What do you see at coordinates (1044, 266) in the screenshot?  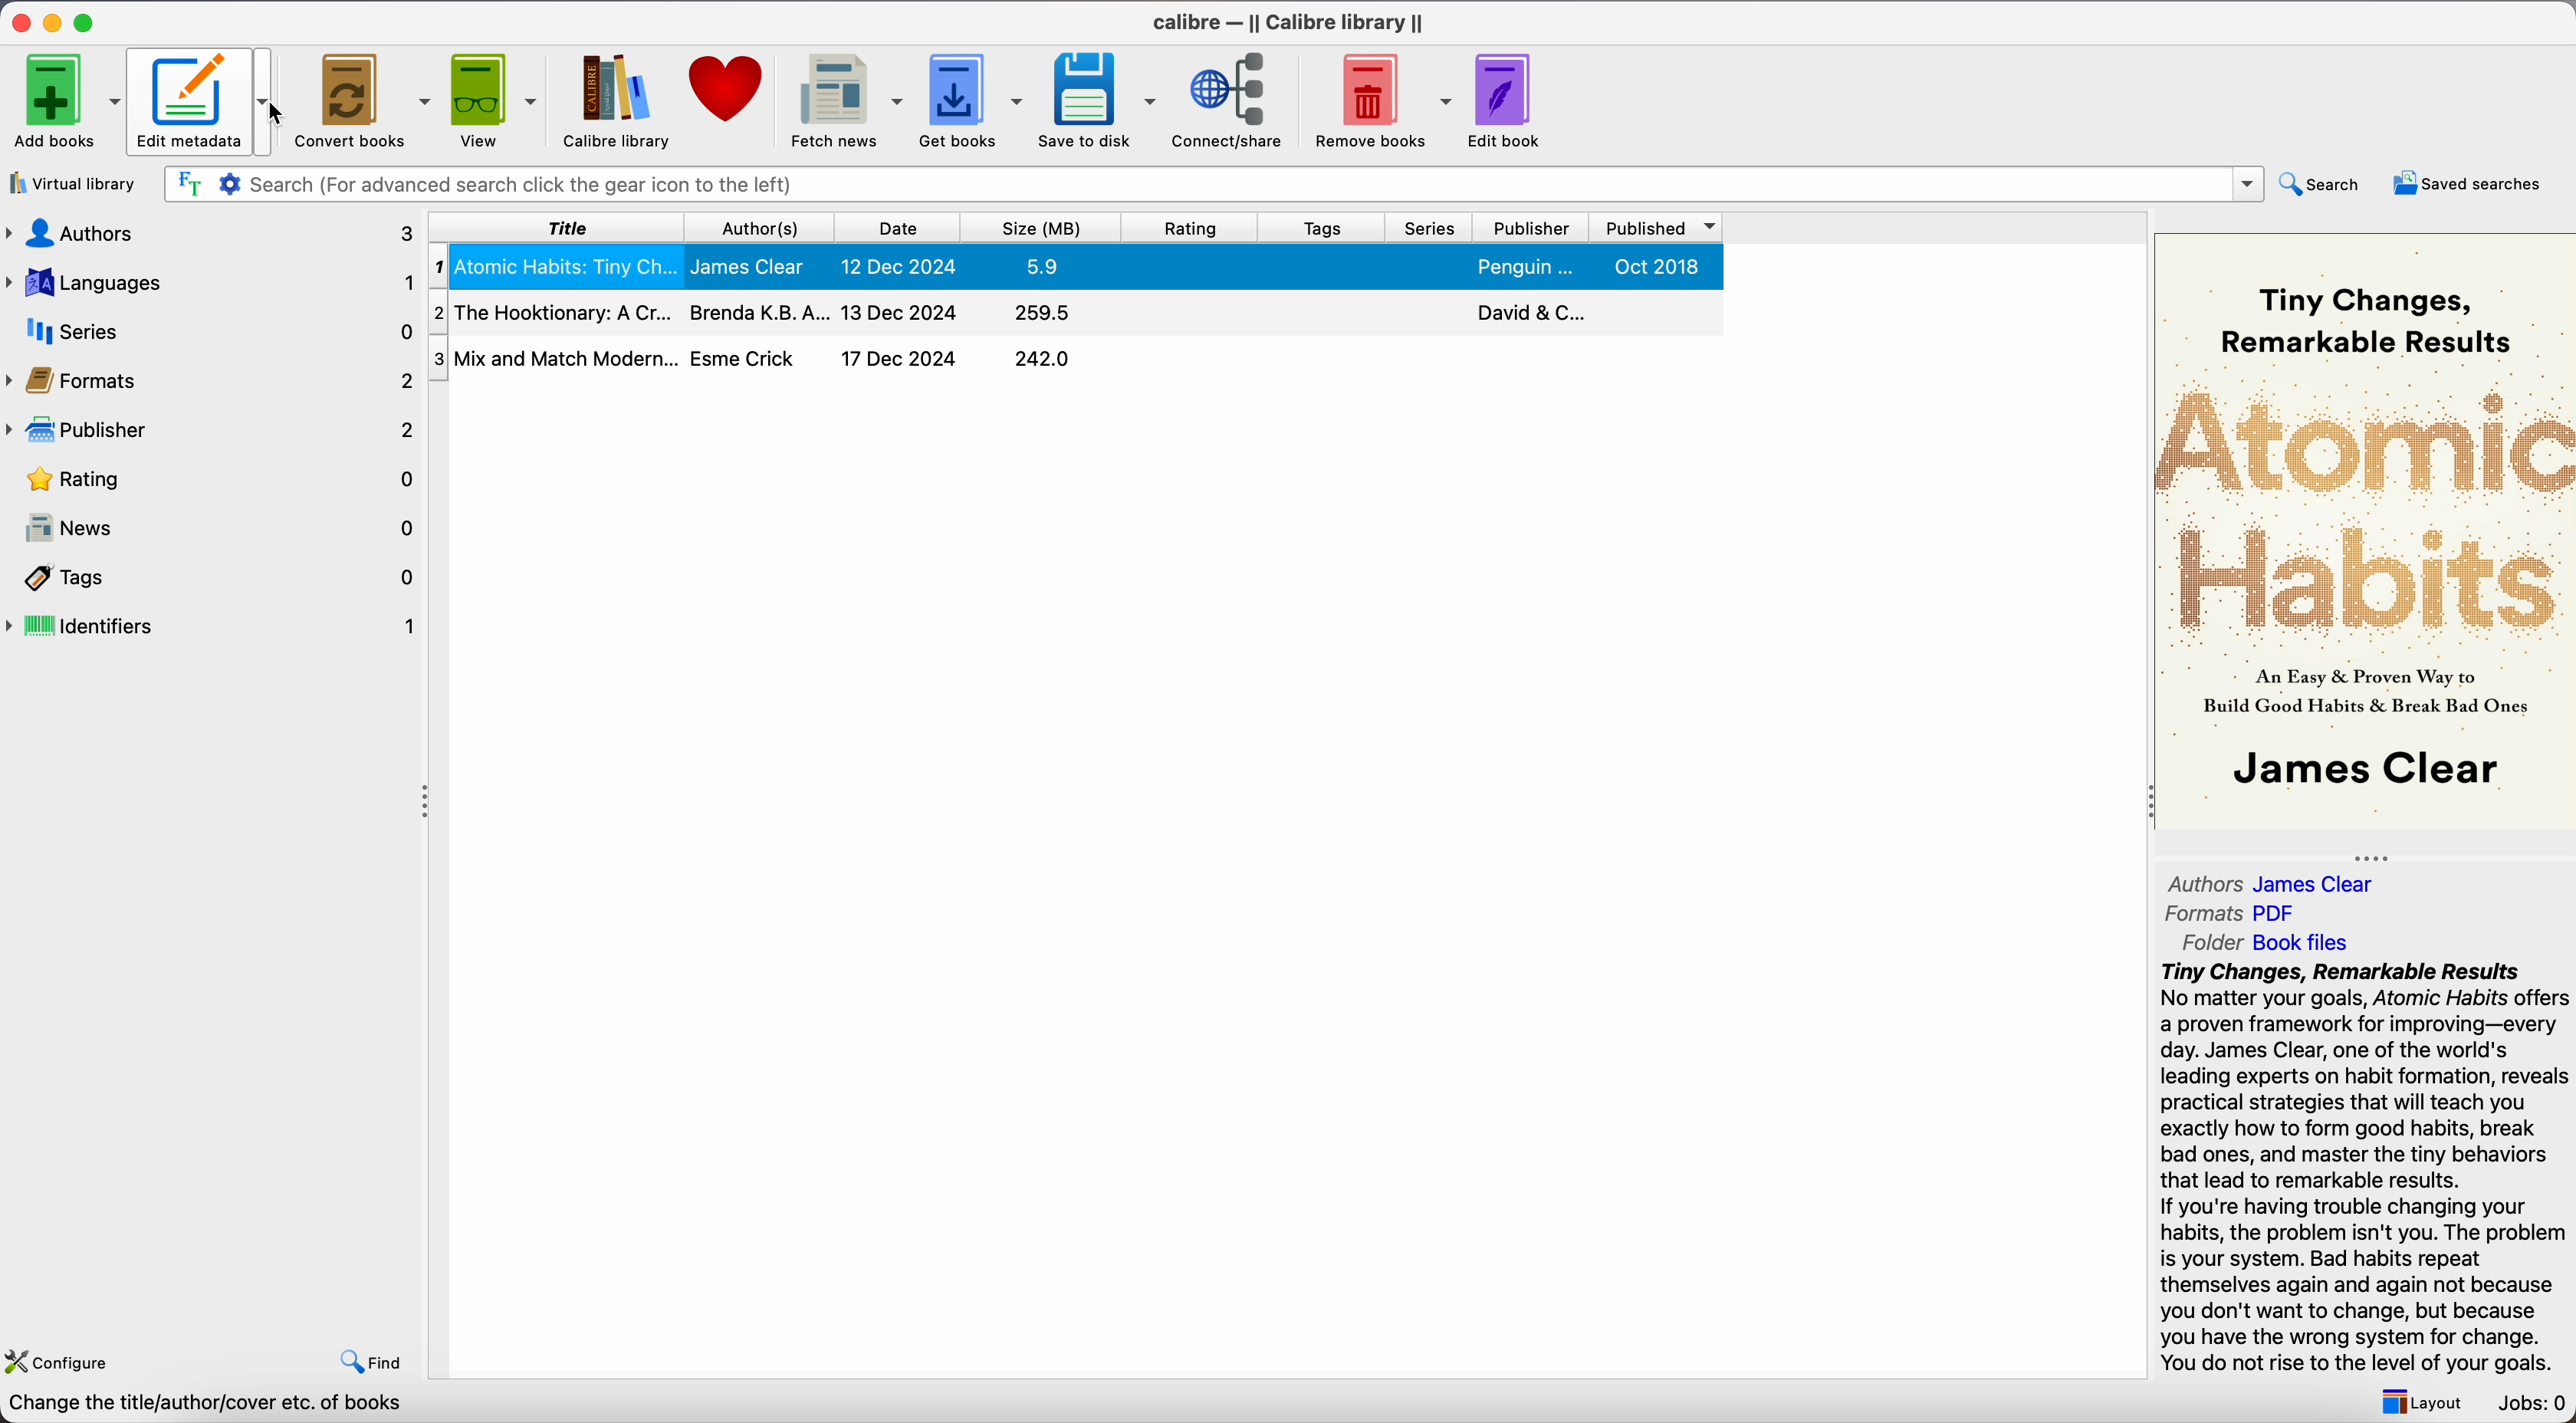 I see `5.9` at bounding box center [1044, 266].